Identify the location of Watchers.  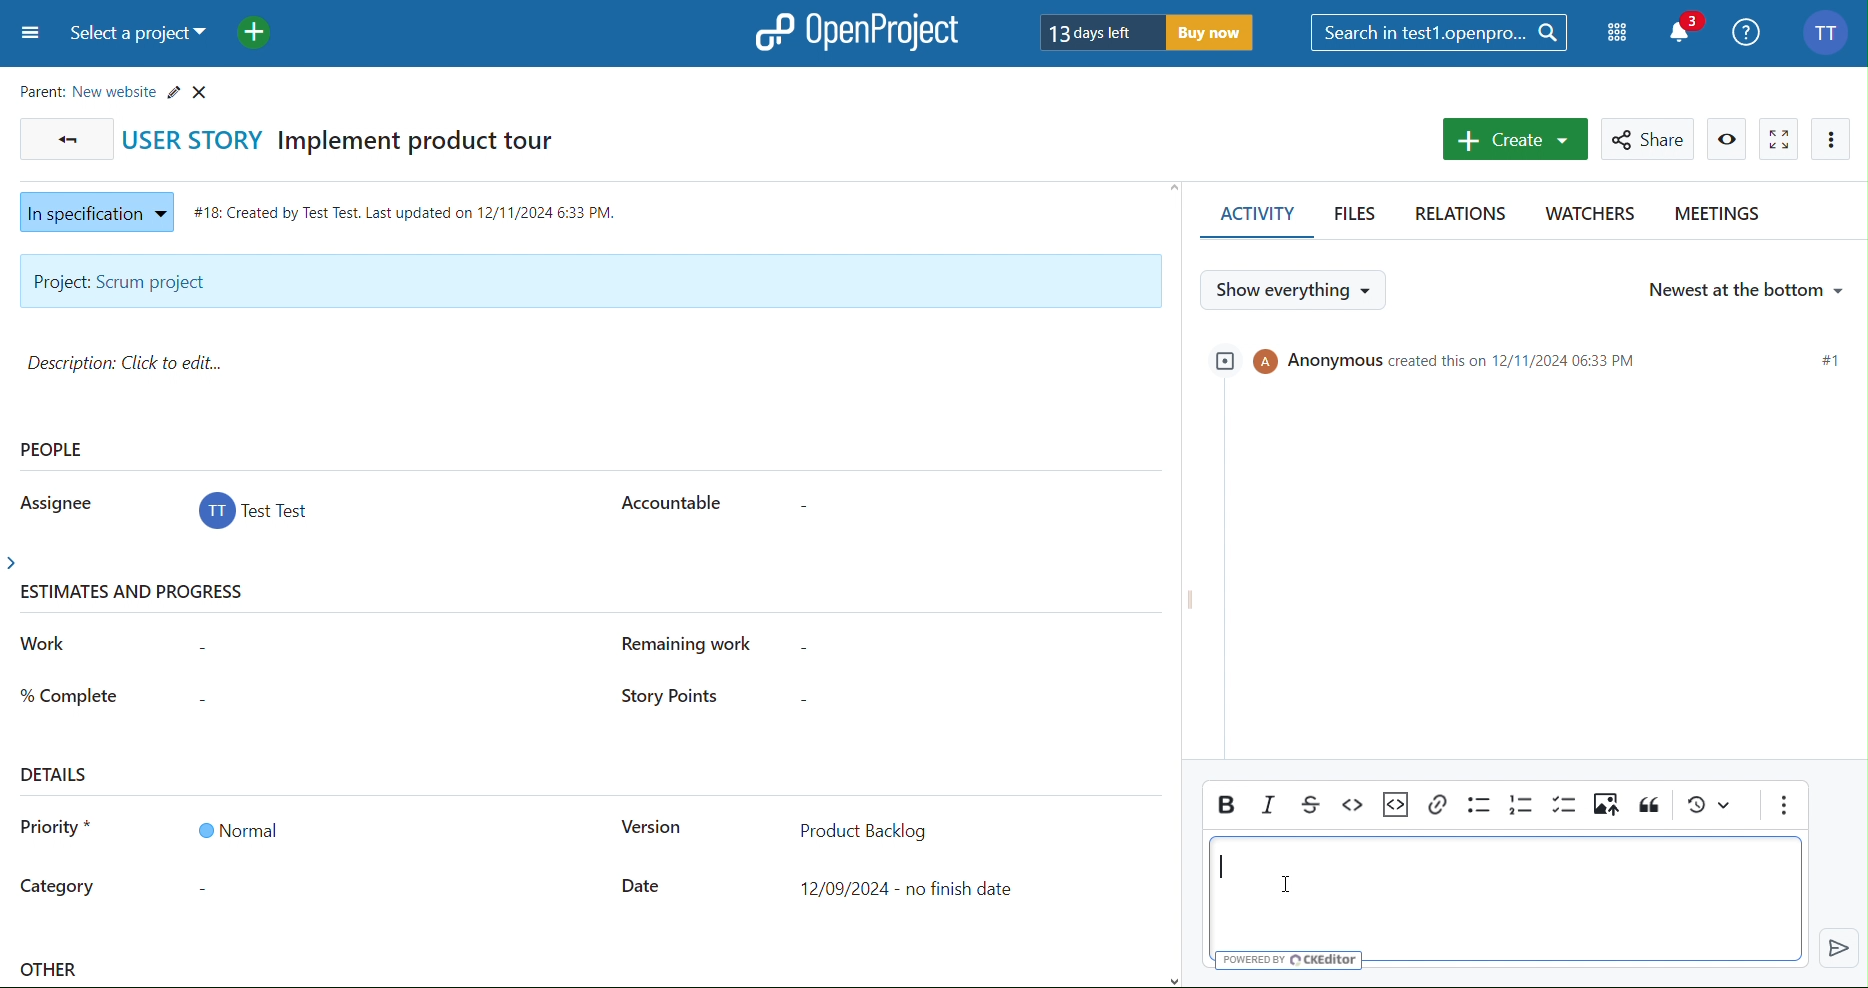
(1588, 217).